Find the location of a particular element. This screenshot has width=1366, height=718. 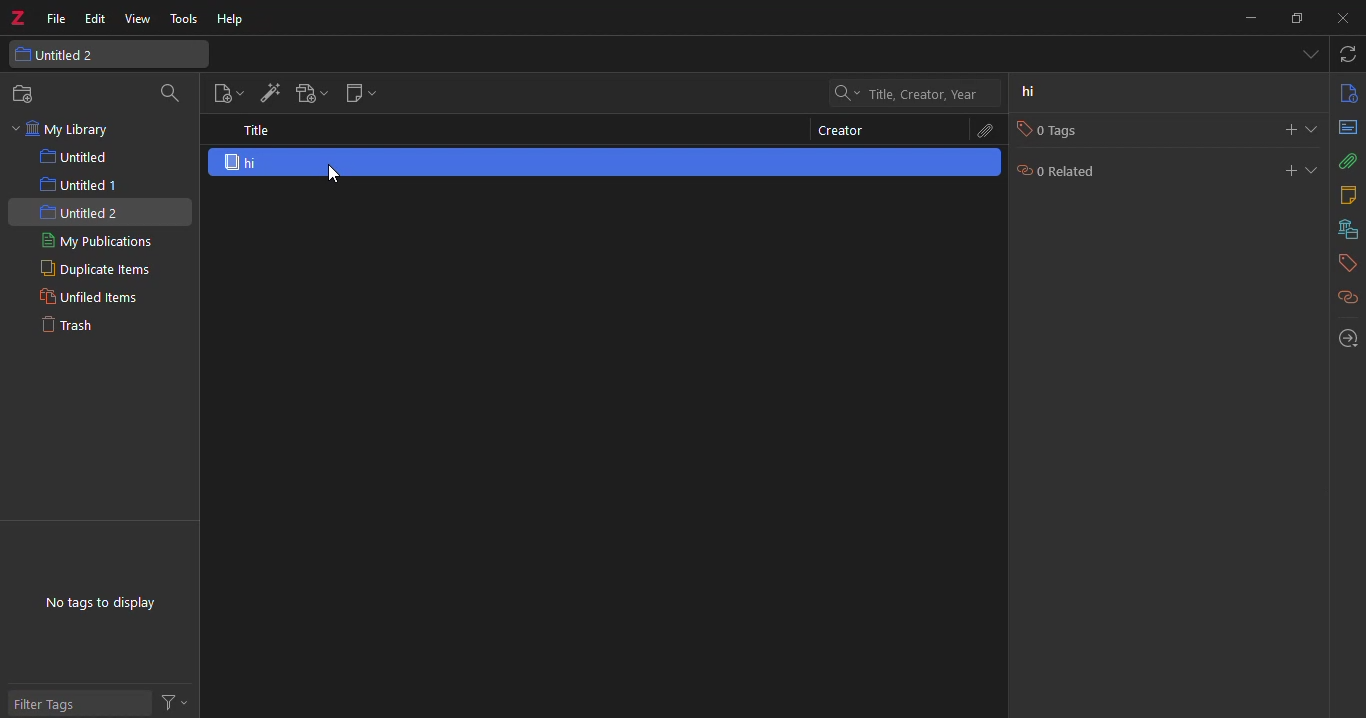

search is located at coordinates (913, 92).